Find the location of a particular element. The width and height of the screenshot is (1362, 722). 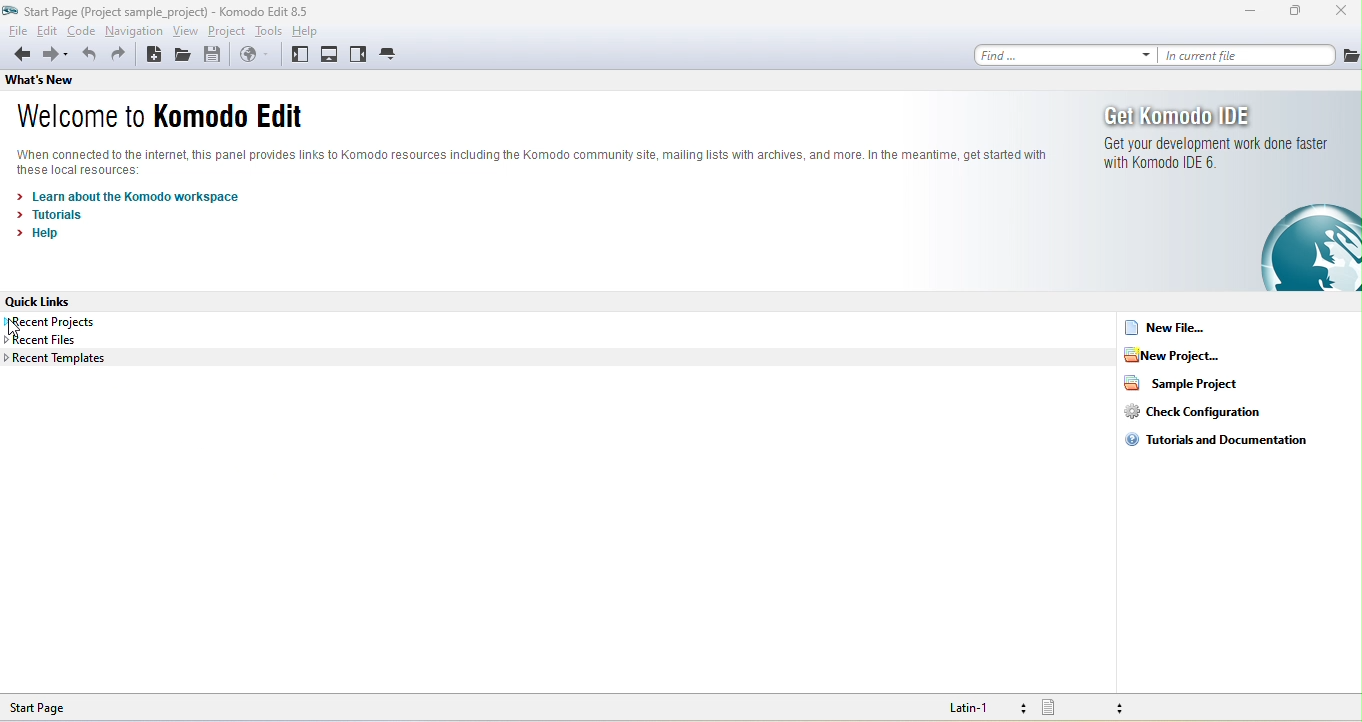

komodo text is located at coordinates (535, 164).